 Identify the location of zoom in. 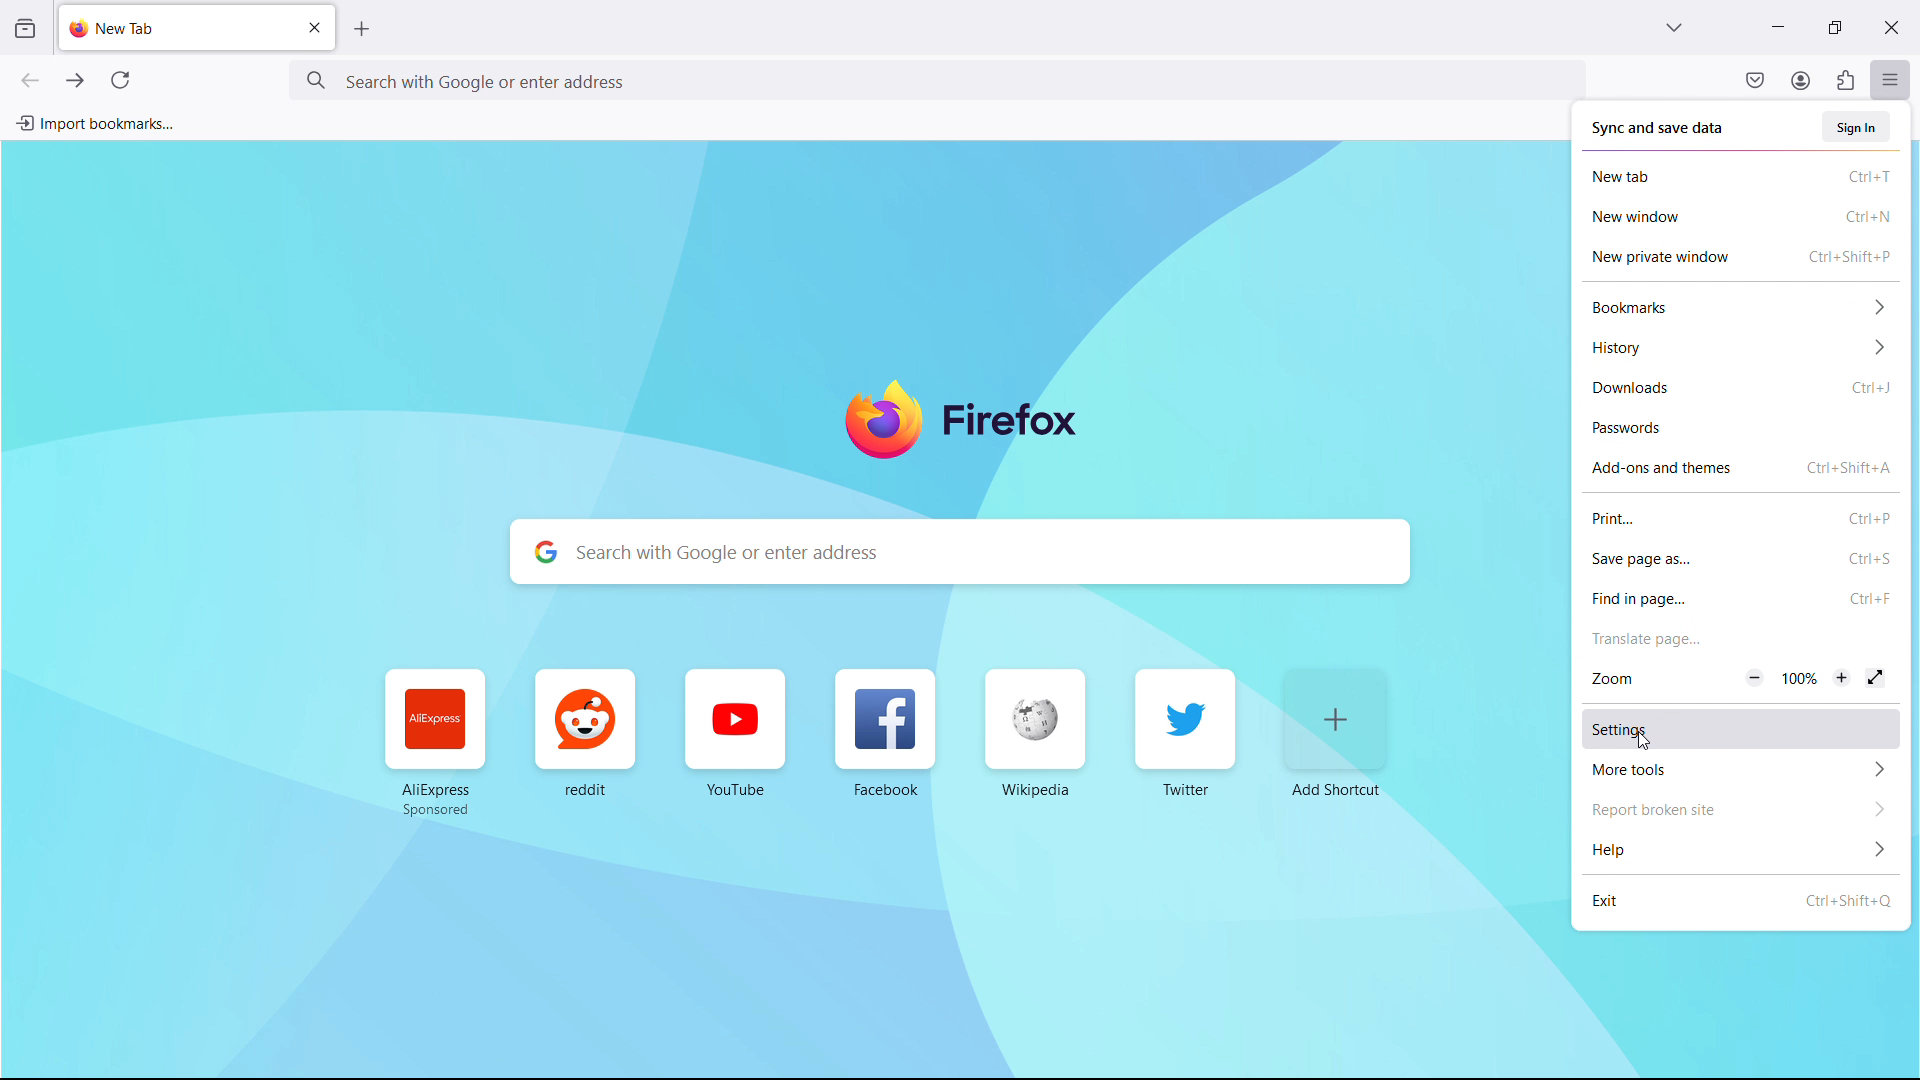
(1843, 678).